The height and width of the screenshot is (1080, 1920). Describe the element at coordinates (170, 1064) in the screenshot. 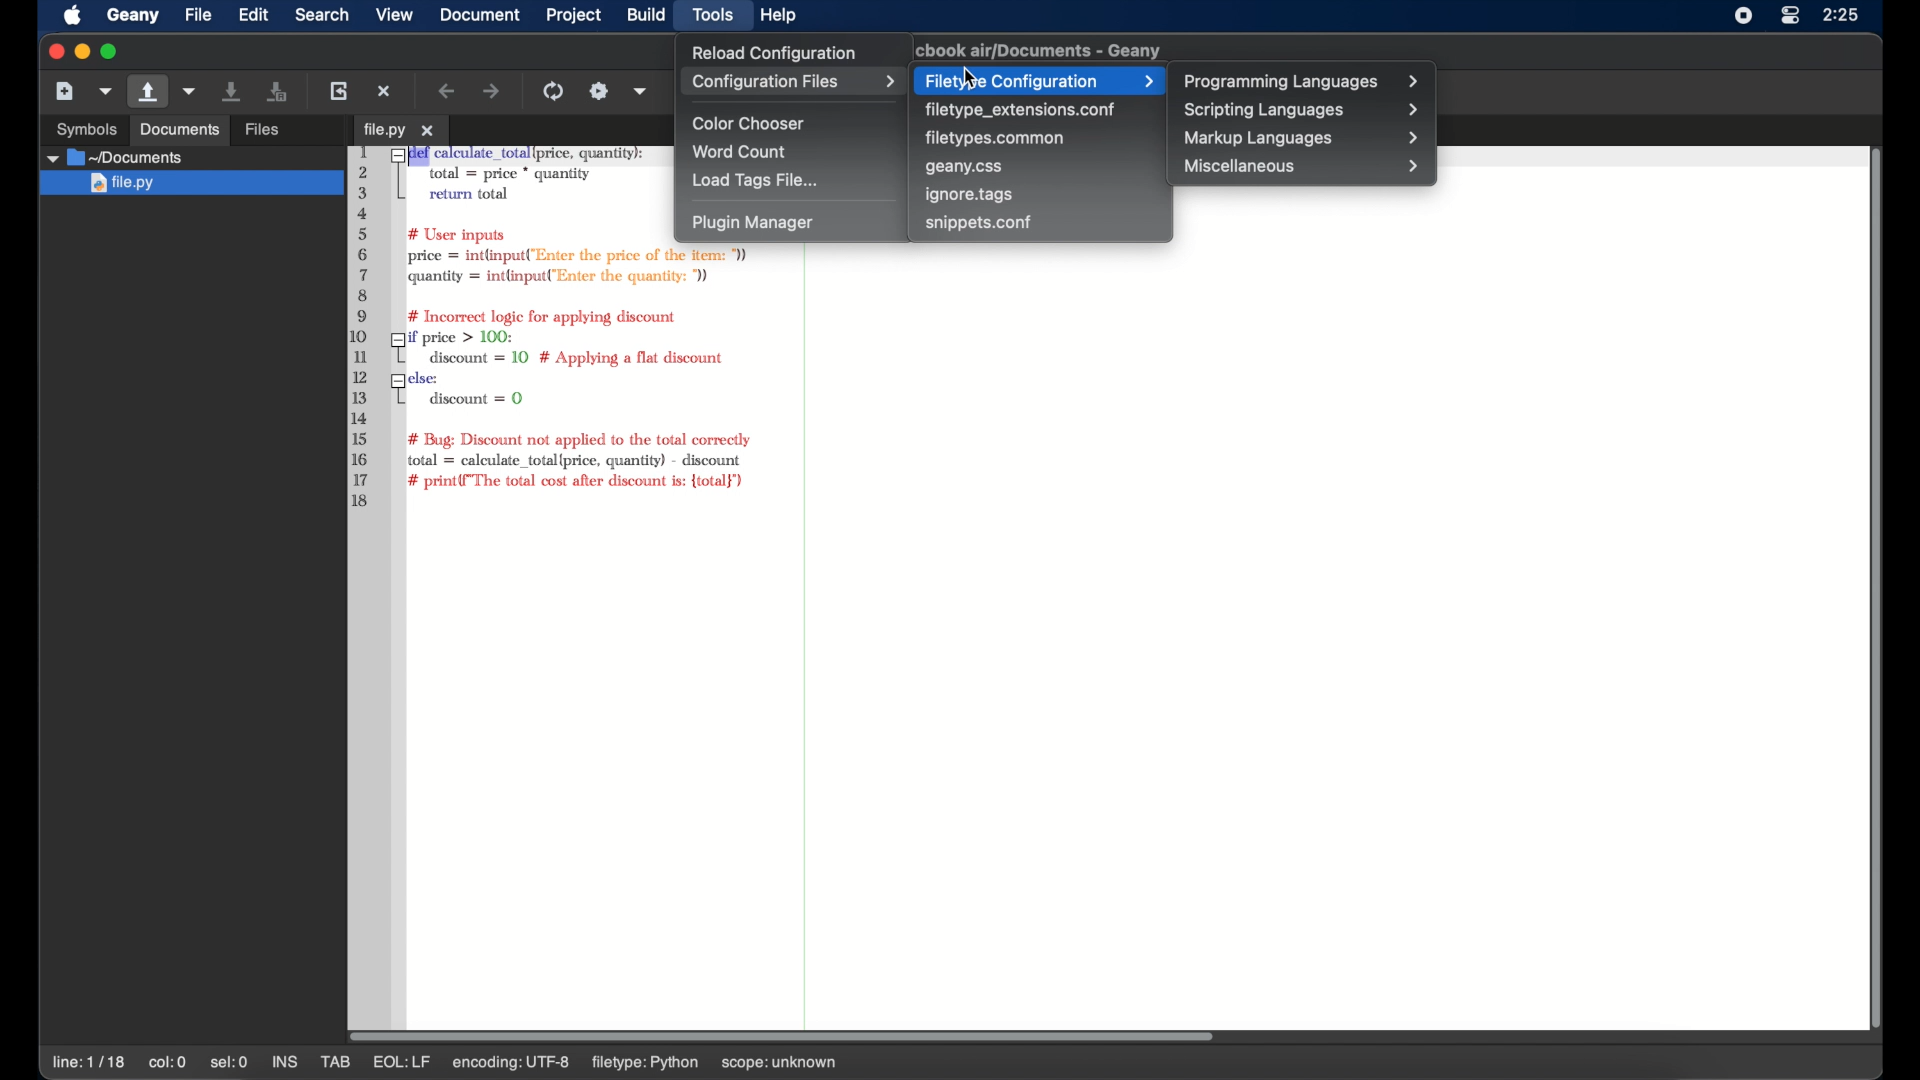

I see `col:52` at that location.